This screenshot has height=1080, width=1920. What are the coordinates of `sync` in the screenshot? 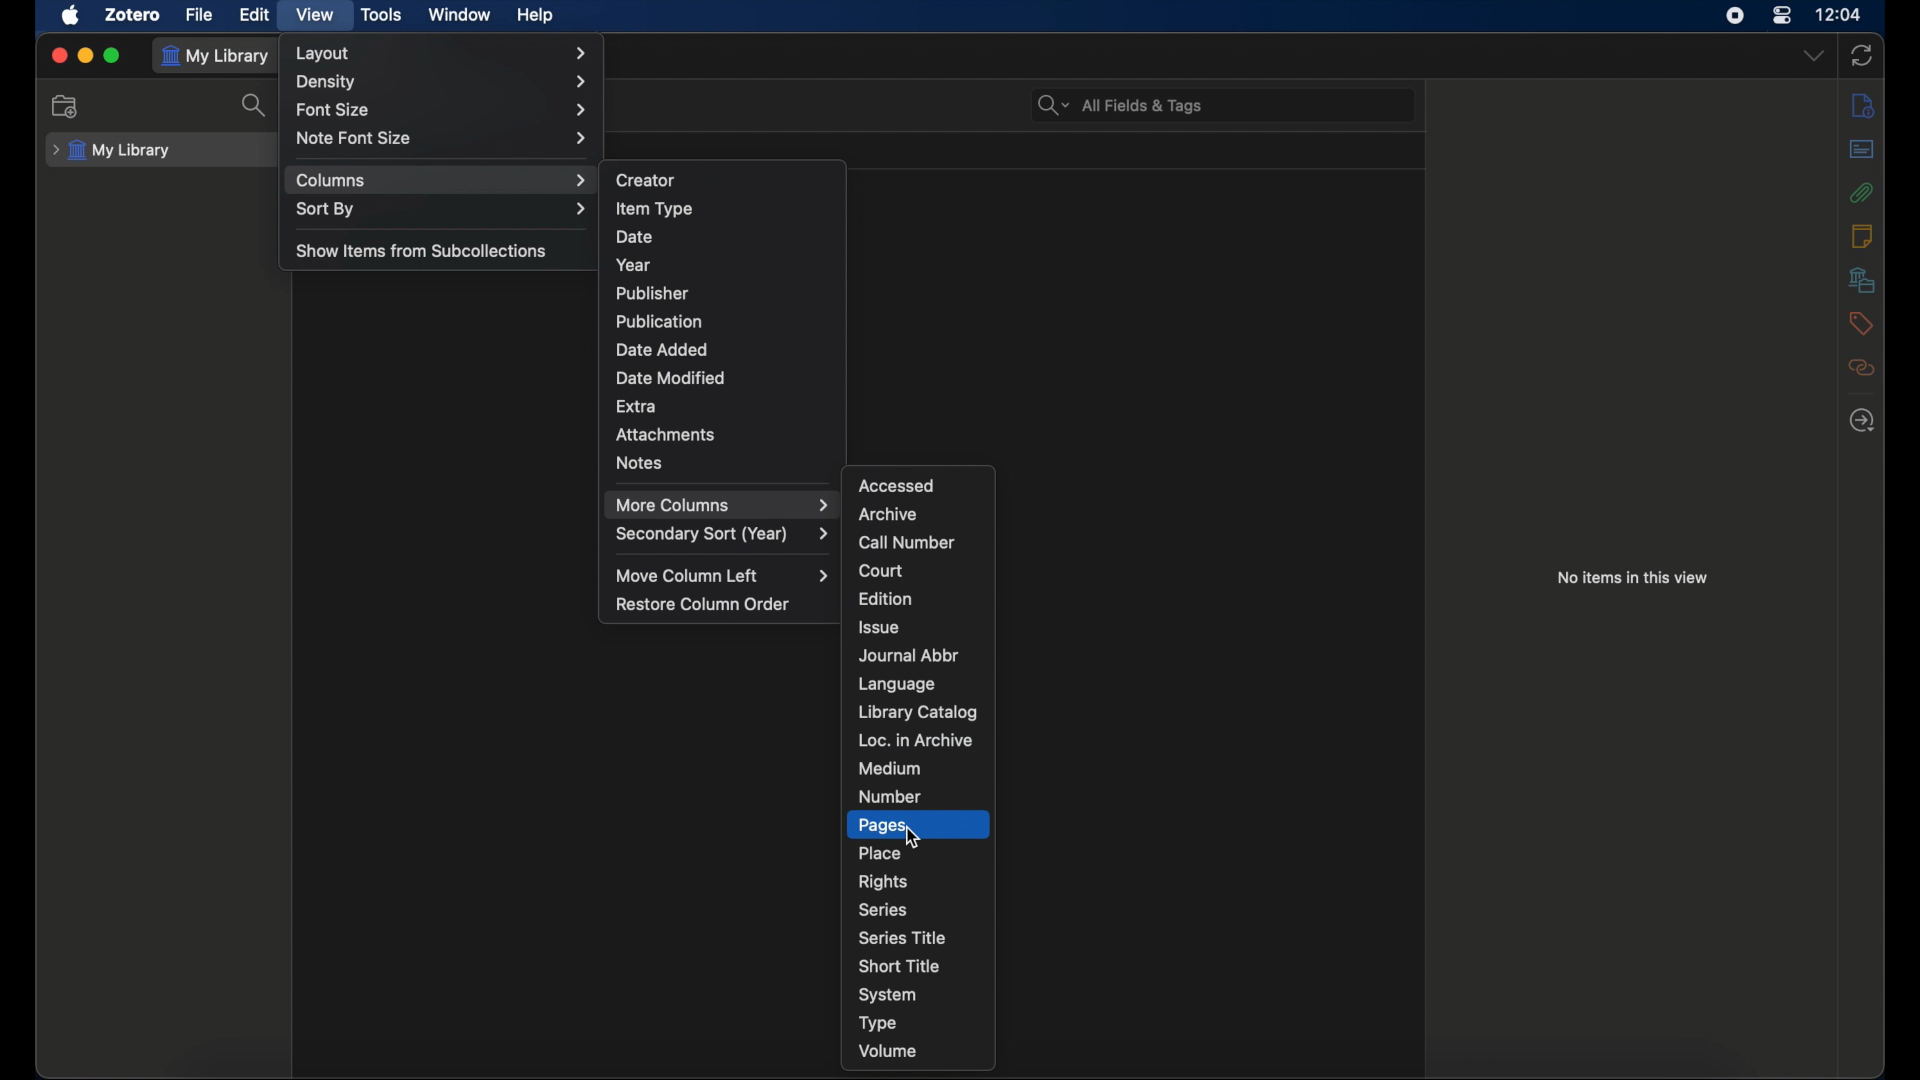 It's located at (1861, 56).